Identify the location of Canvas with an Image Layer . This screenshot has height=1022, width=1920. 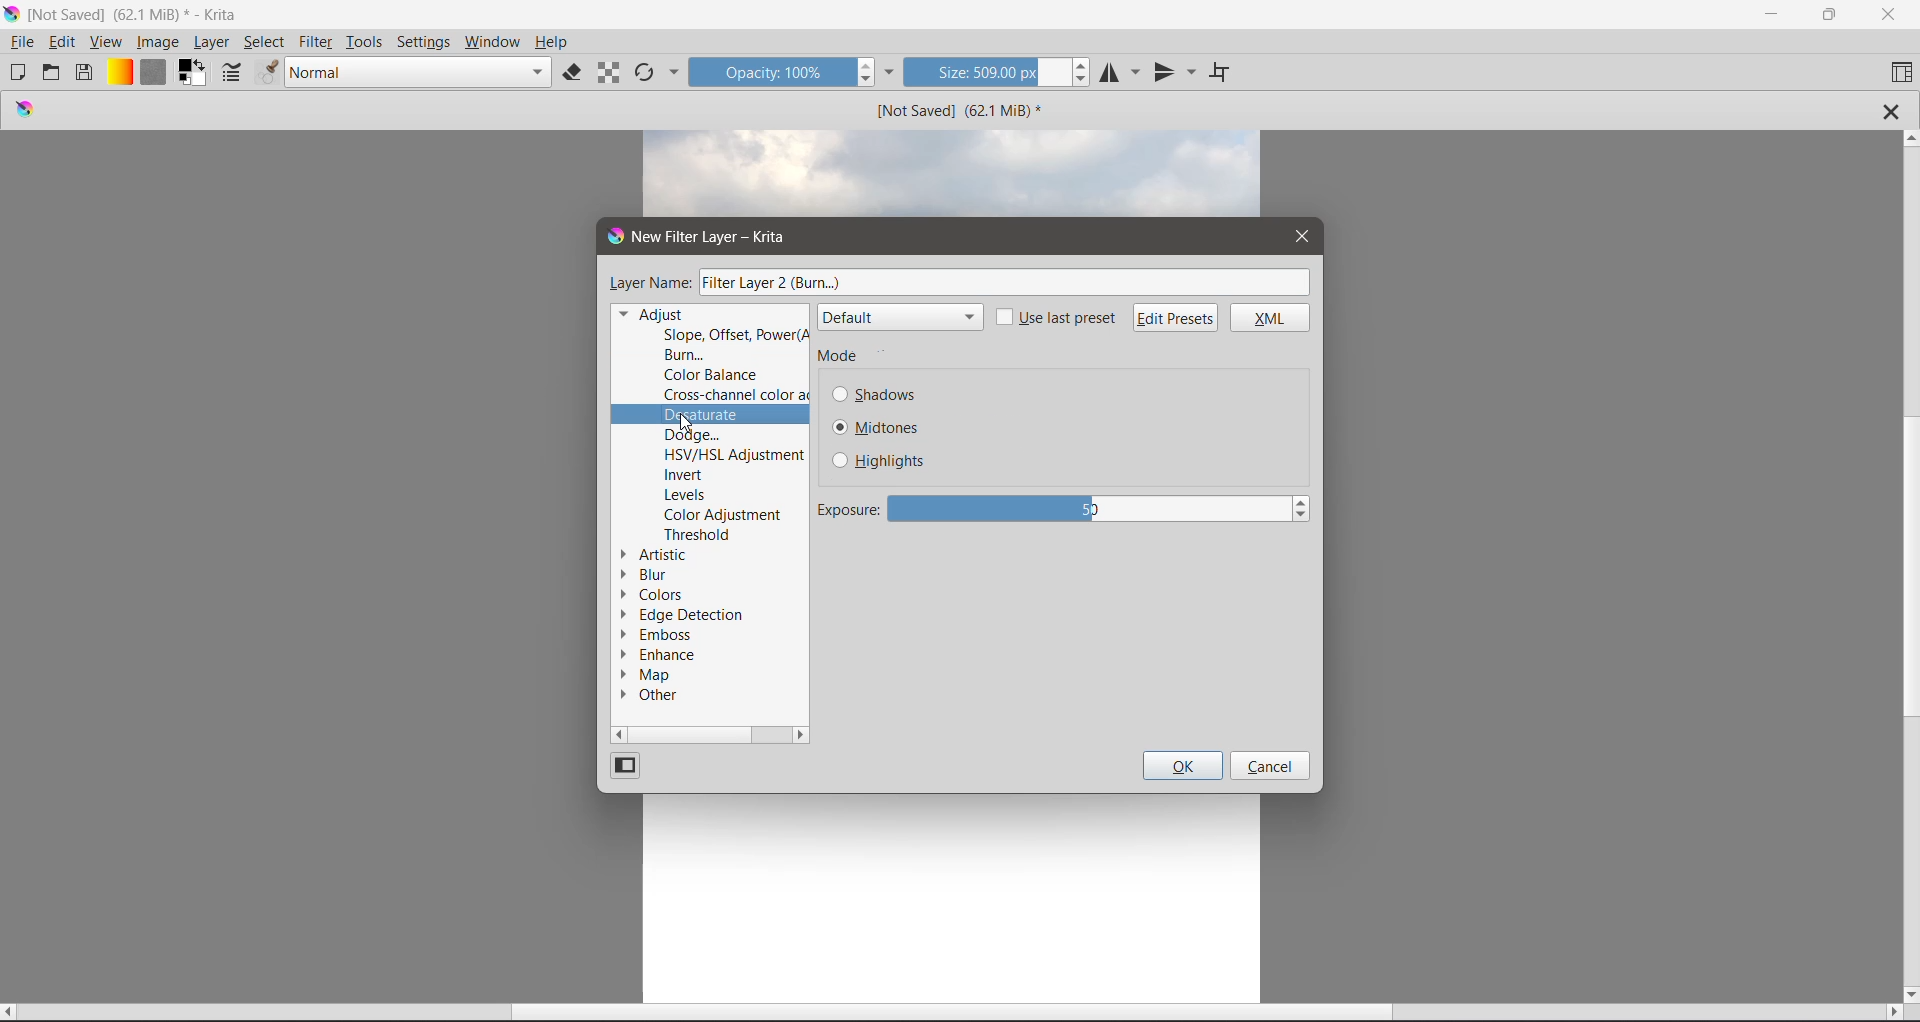
(955, 897).